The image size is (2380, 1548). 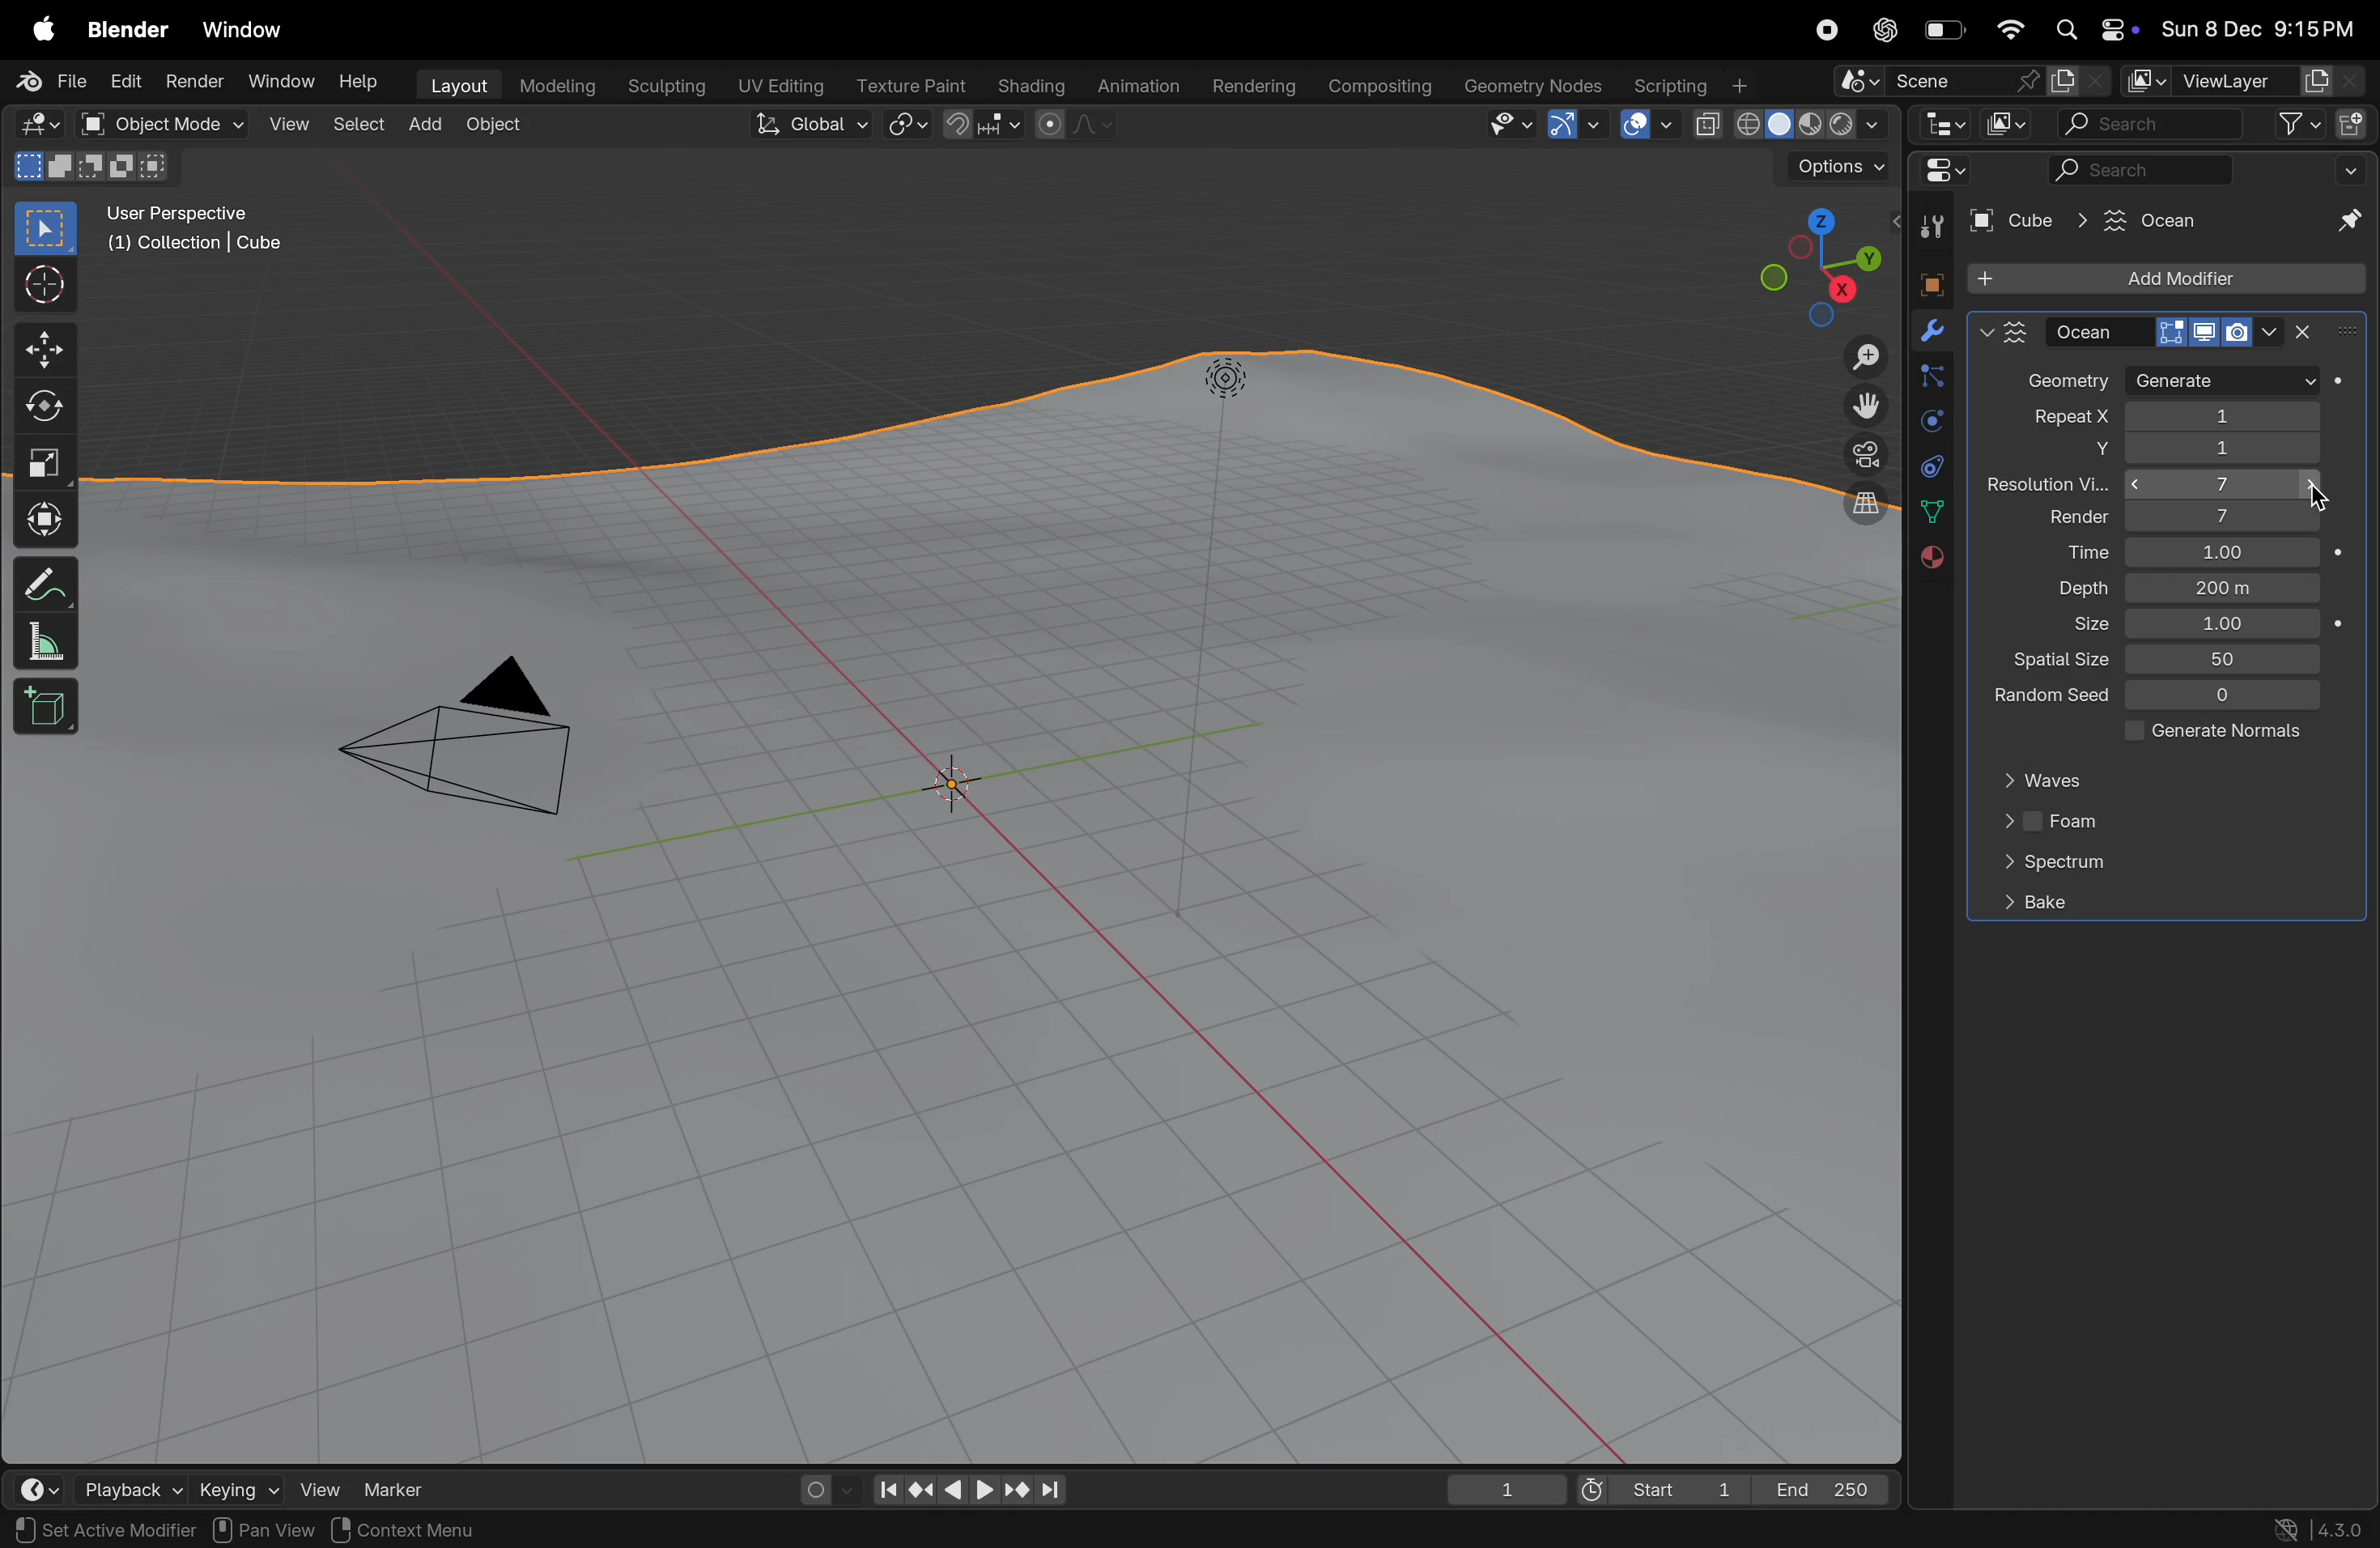 What do you see at coordinates (2223, 381) in the screenshot?
I see `generate` at bounding box center [2223, 381].